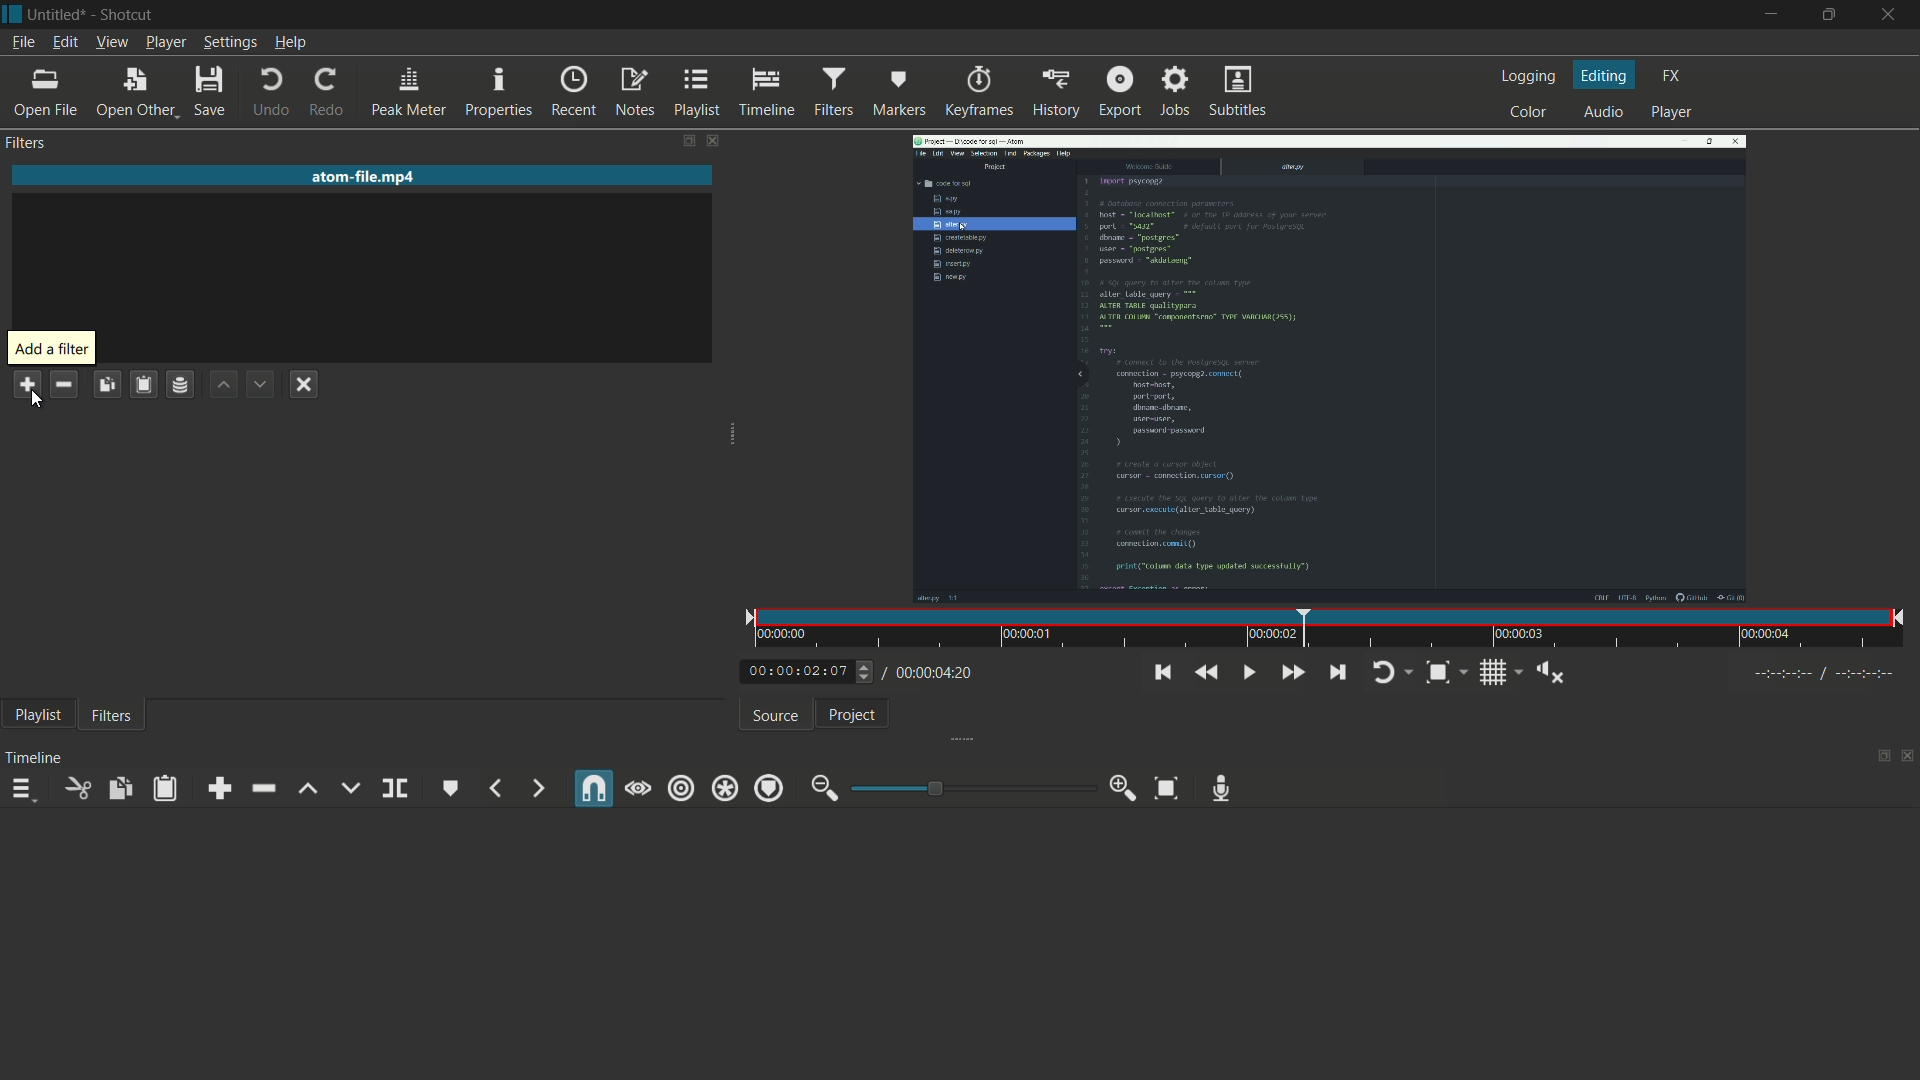 The image size is (1920, 1080). Describe the element at coordinates (26, 380) in the screenshot. I see `add a filter` at that location.